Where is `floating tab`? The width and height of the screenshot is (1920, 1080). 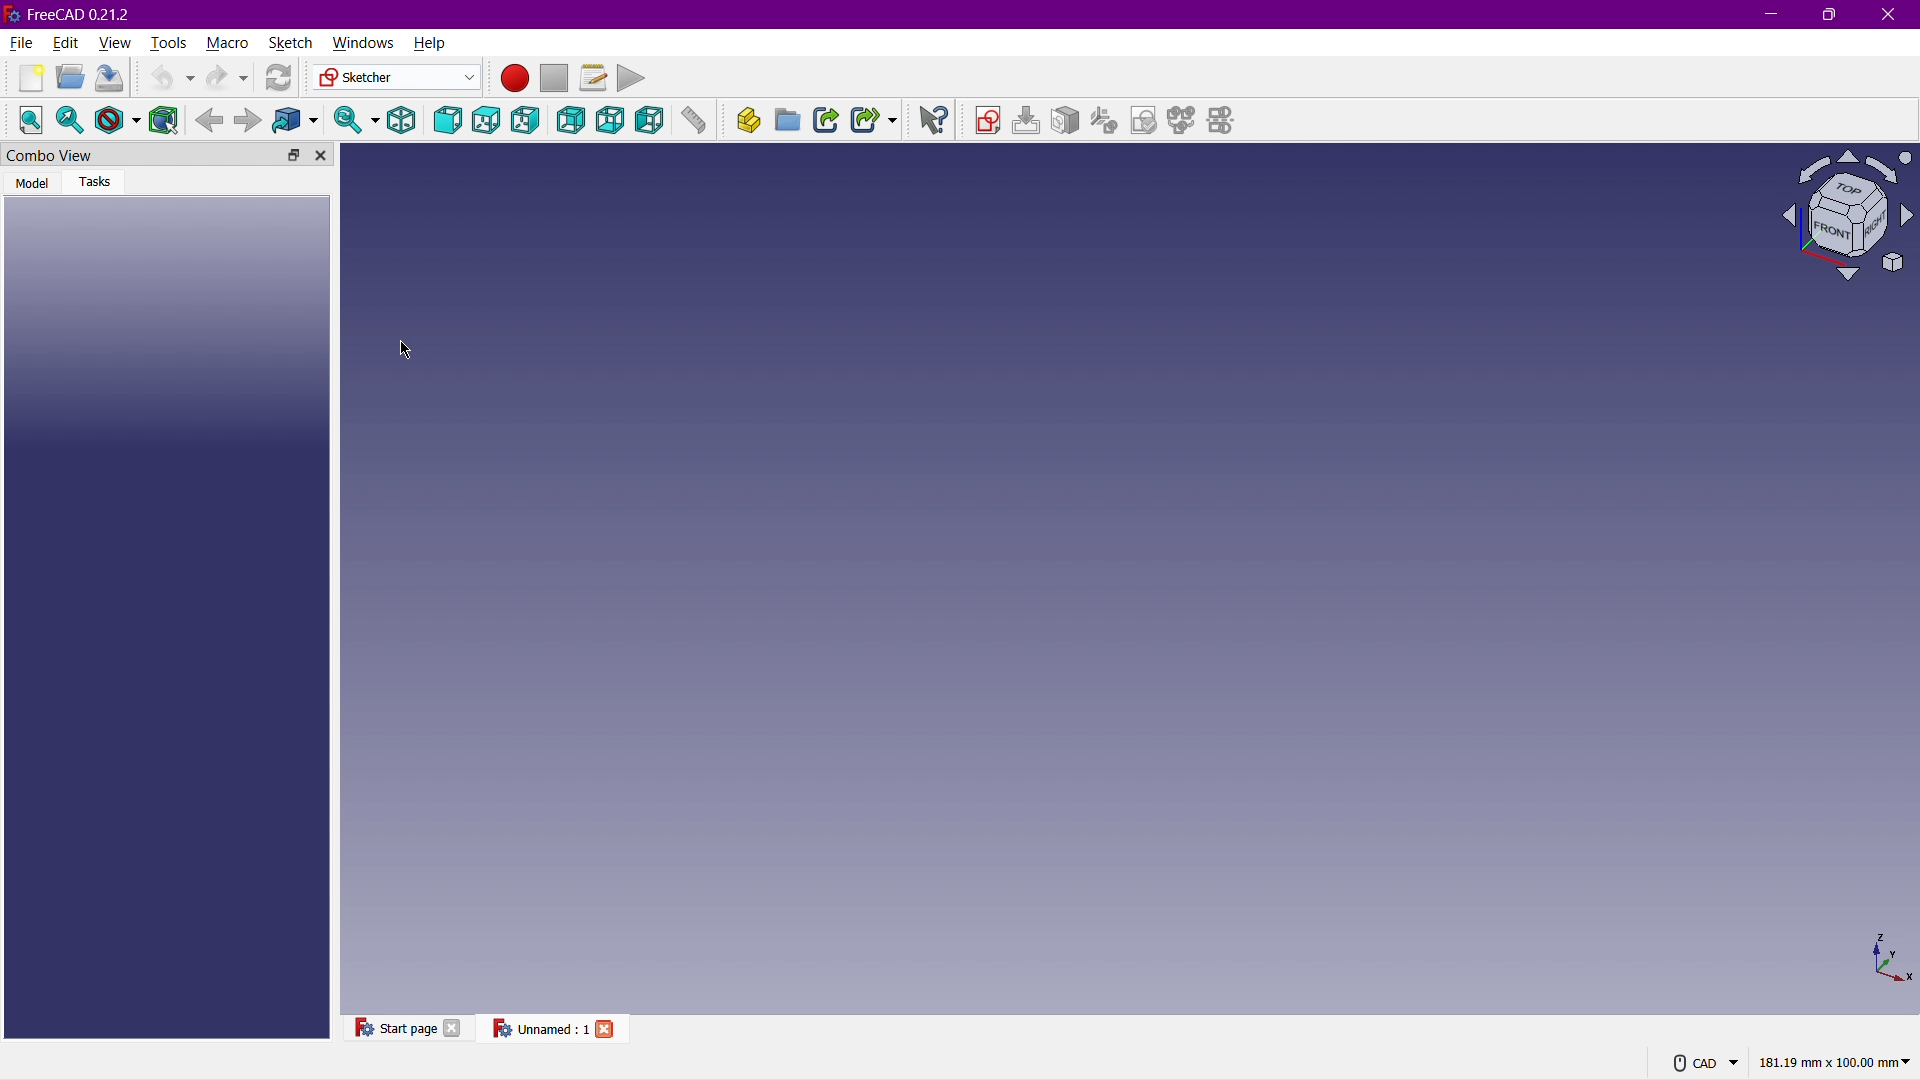
floating tab is located at coordinates (294, 154).